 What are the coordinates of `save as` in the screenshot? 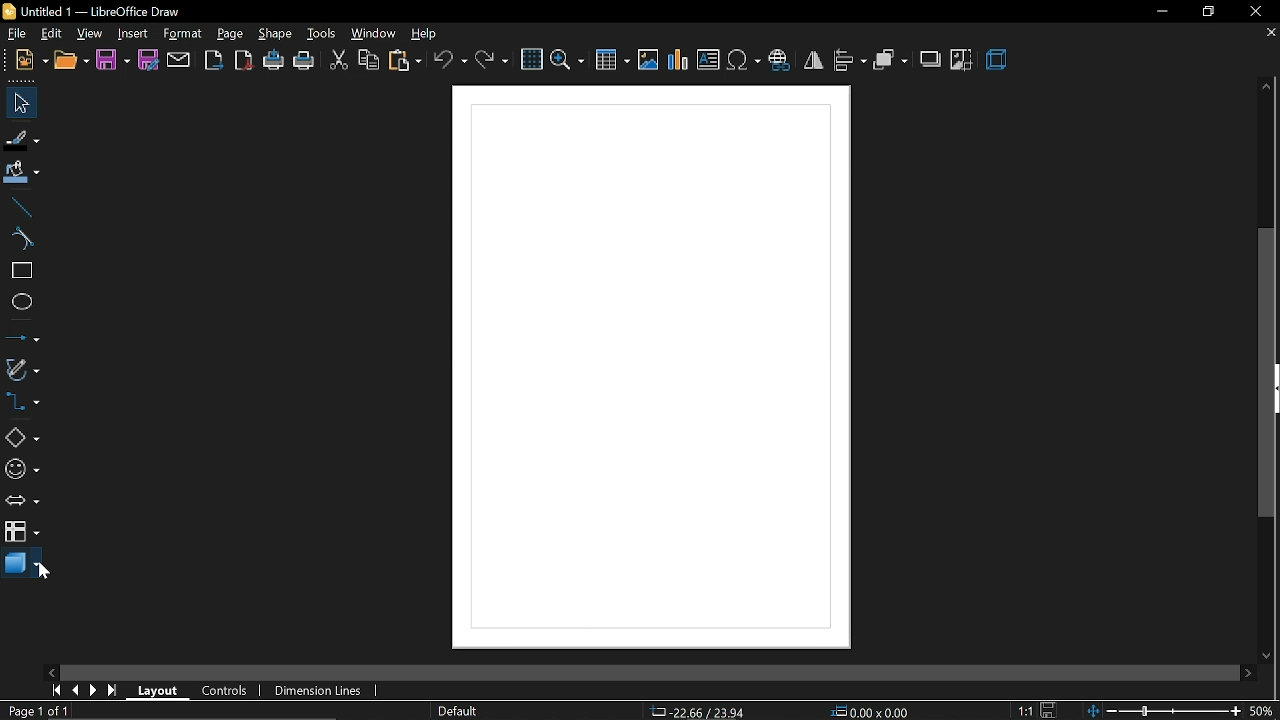 It's located at (149, 62).